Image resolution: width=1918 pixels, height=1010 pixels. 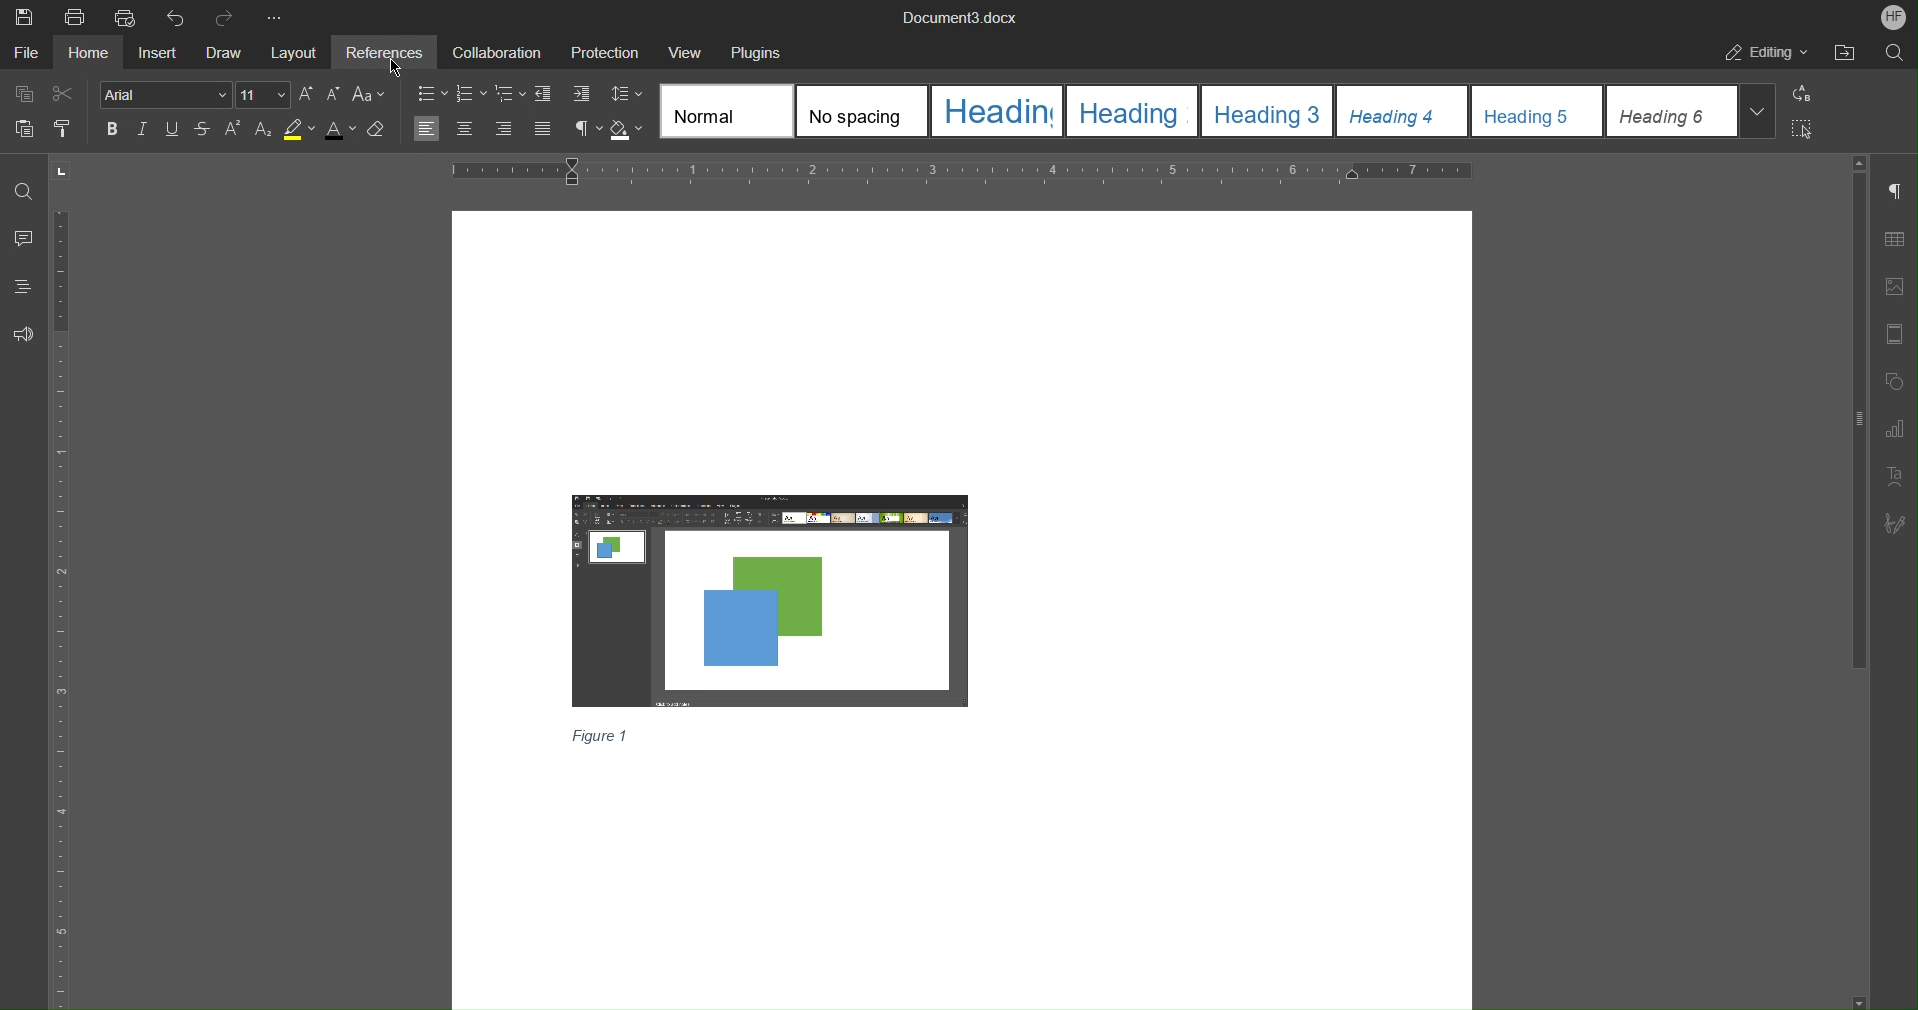 What do you see at coordinates (1766, 53) in the screenshot?
I see `Editing` at bounding box center [1766, 53].